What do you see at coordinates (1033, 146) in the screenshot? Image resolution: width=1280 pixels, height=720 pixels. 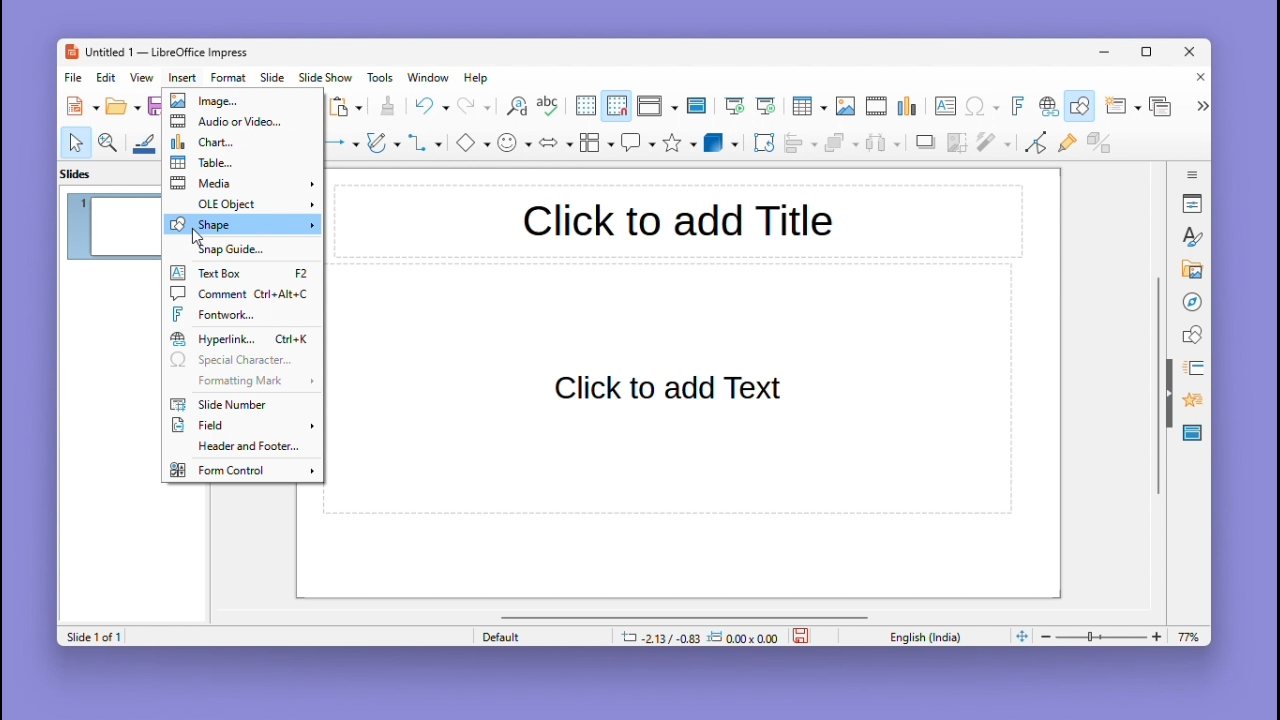 I see `Toggle point` at bounding box center [1033, 146].